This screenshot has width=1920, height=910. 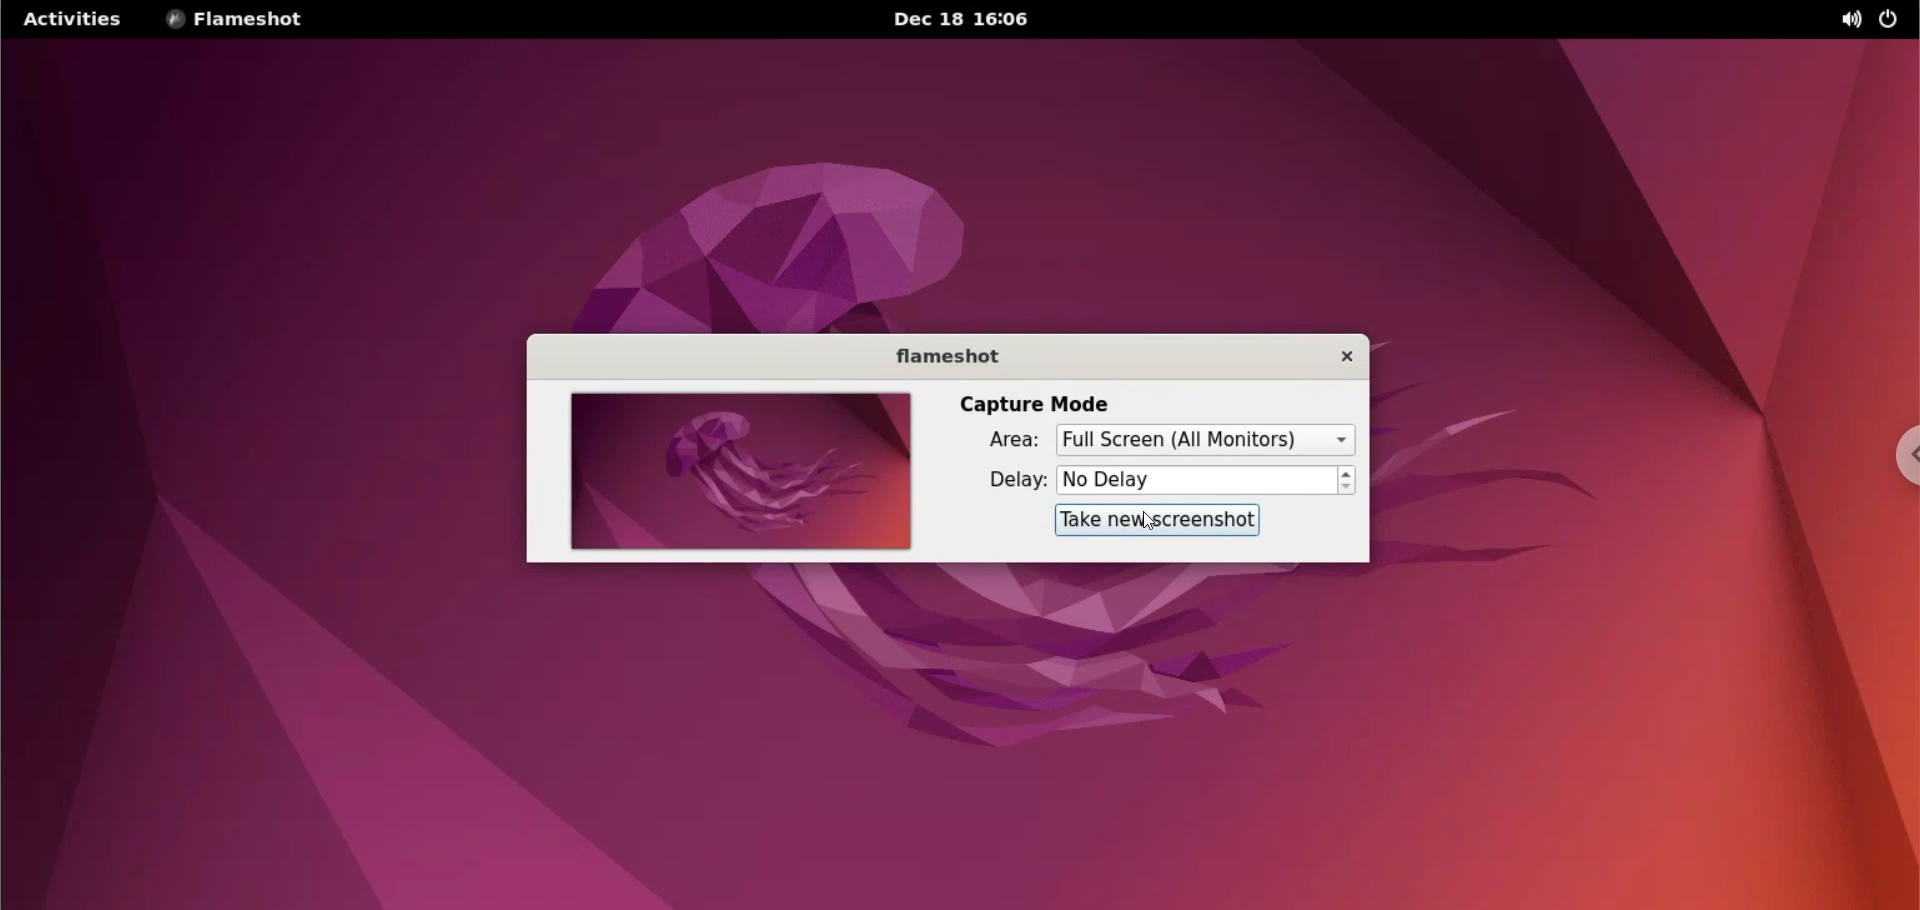 I want to click on close, so click(x=1343, y=358).